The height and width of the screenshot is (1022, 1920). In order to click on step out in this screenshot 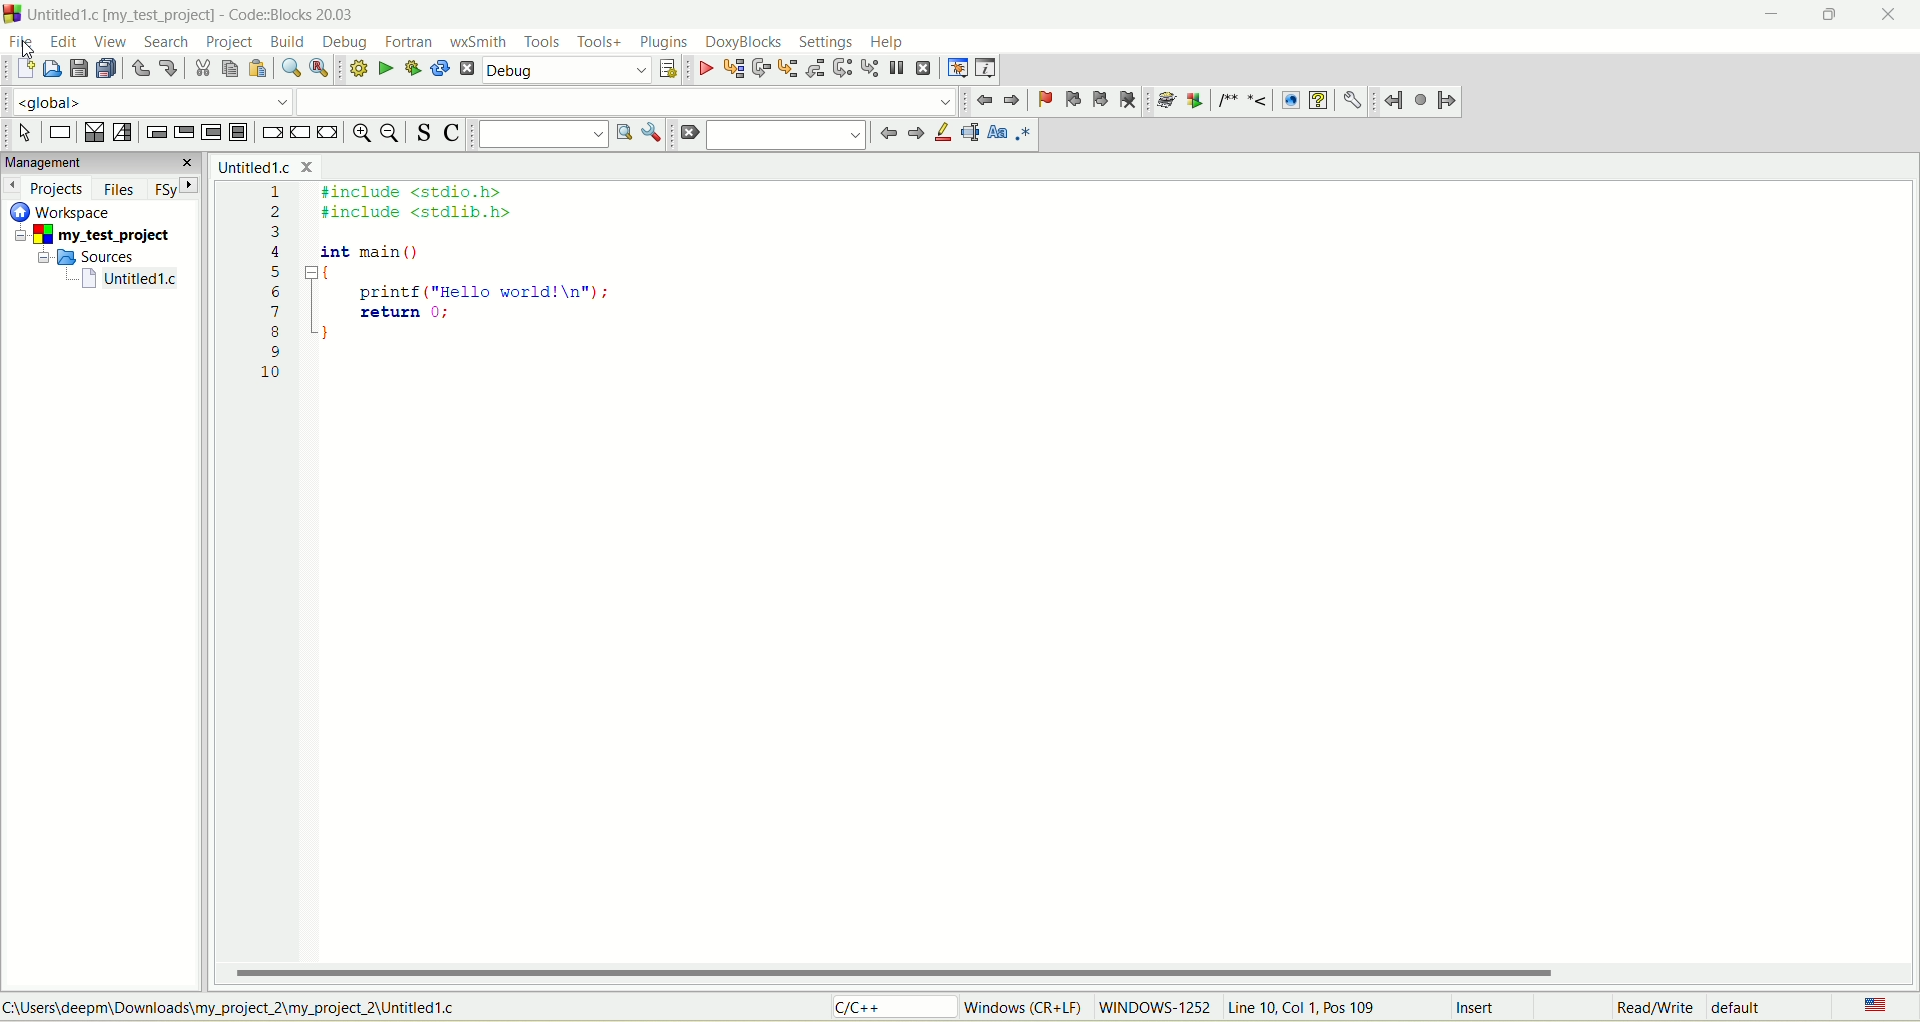, I will do `click(813, 68)`.